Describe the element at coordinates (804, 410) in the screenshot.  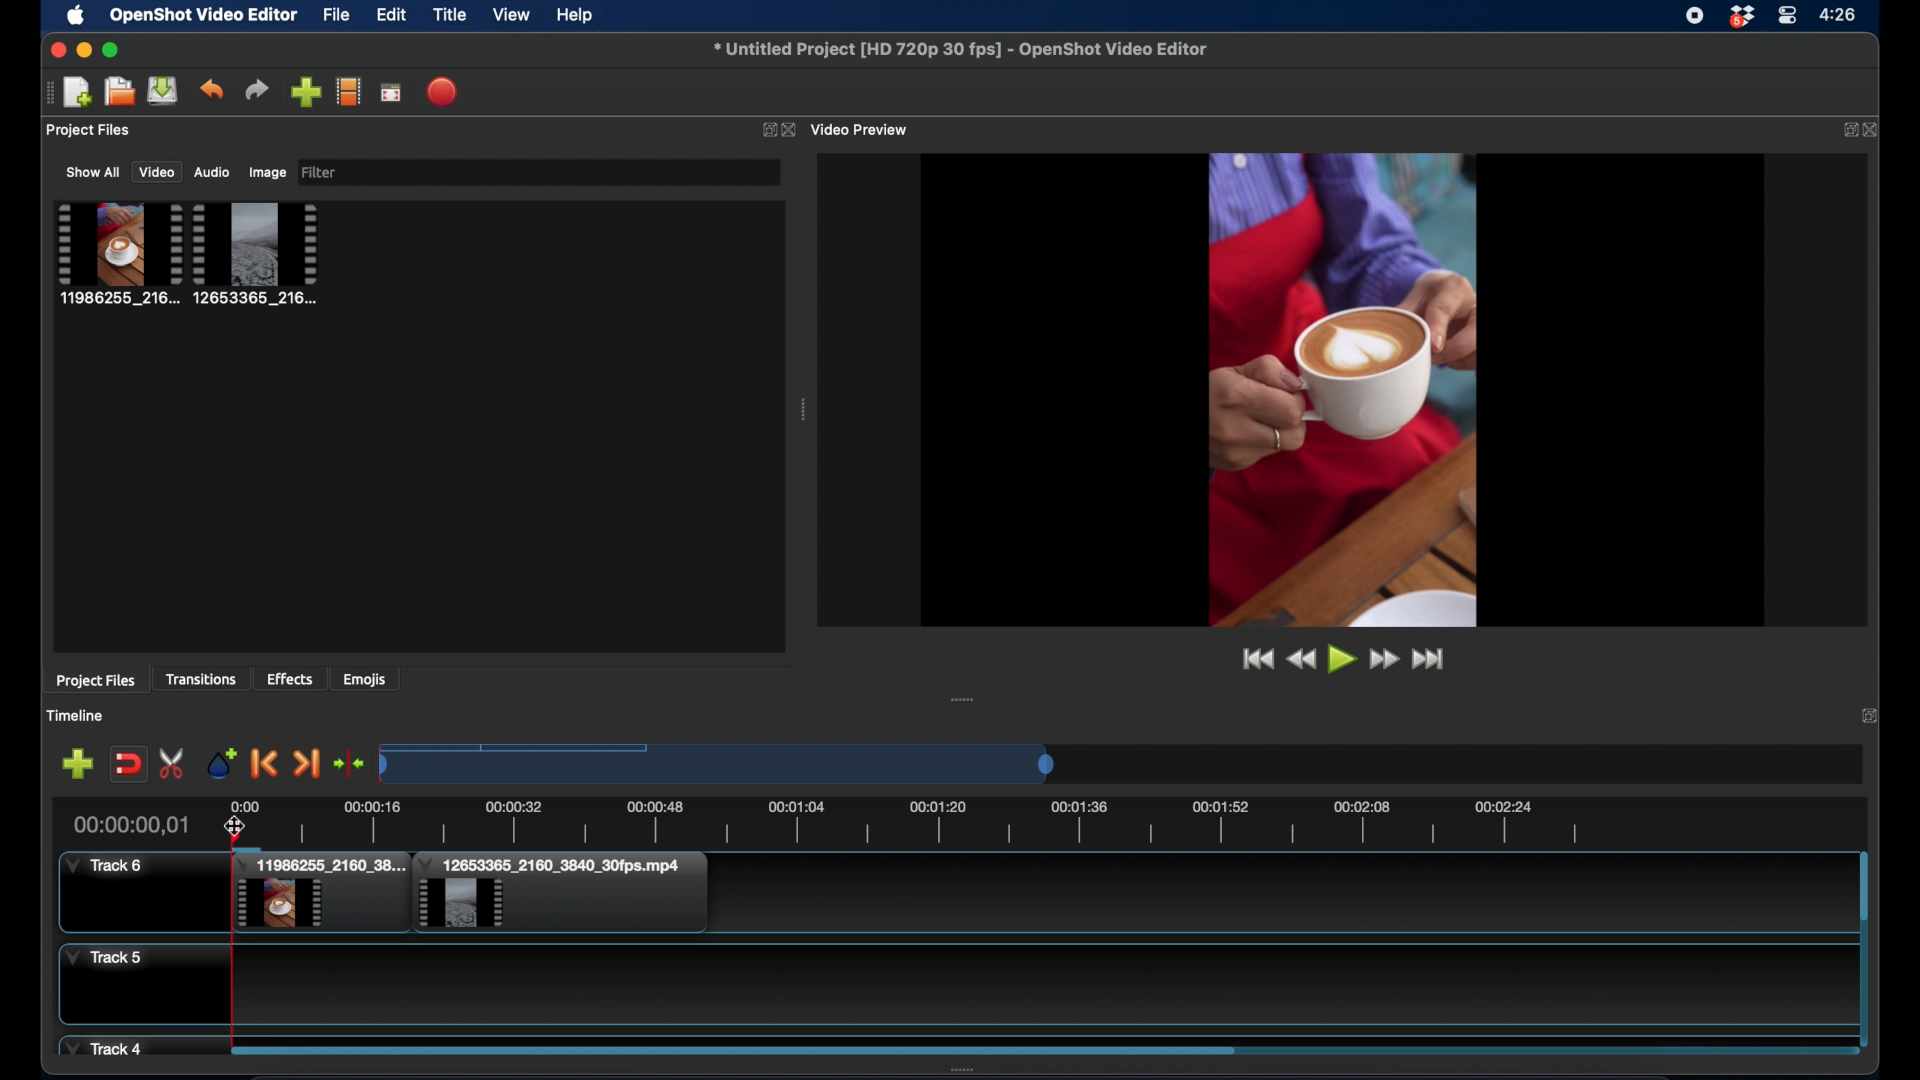
I see `drag handle` at that location.